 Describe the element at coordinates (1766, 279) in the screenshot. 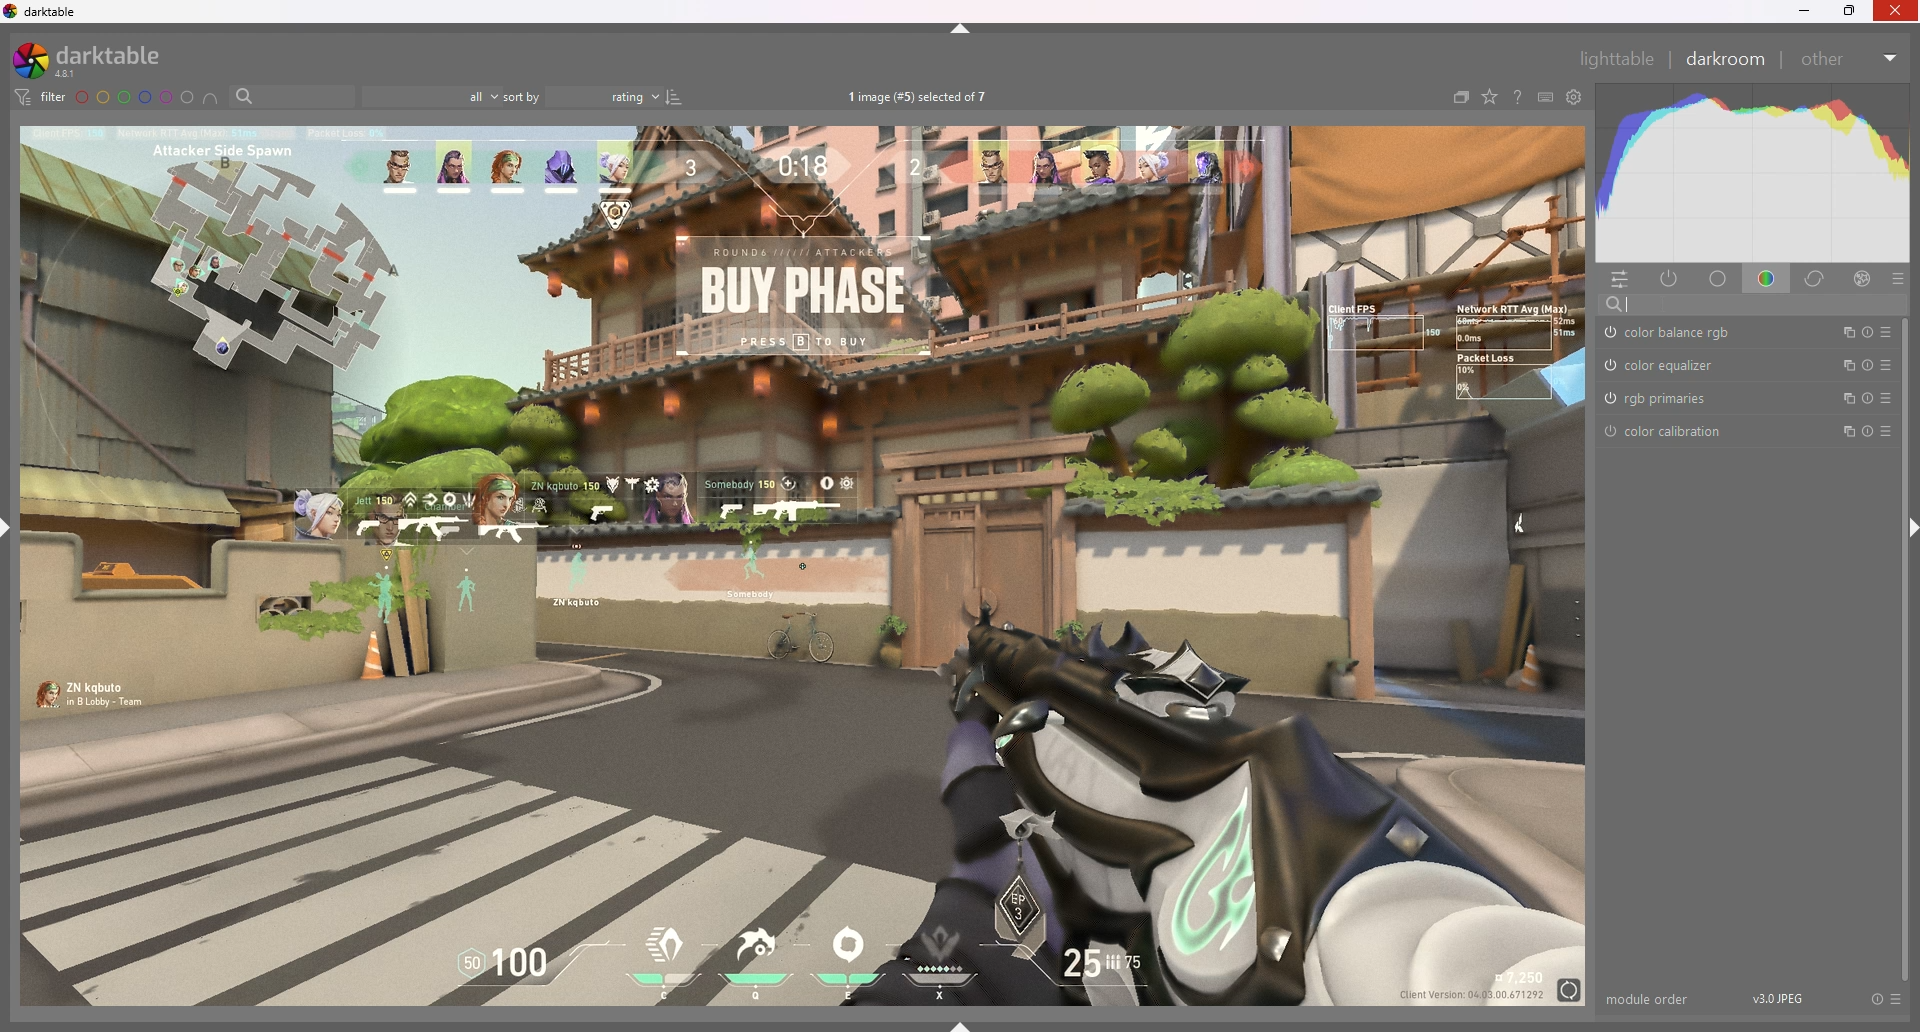

I see `color` at that location.